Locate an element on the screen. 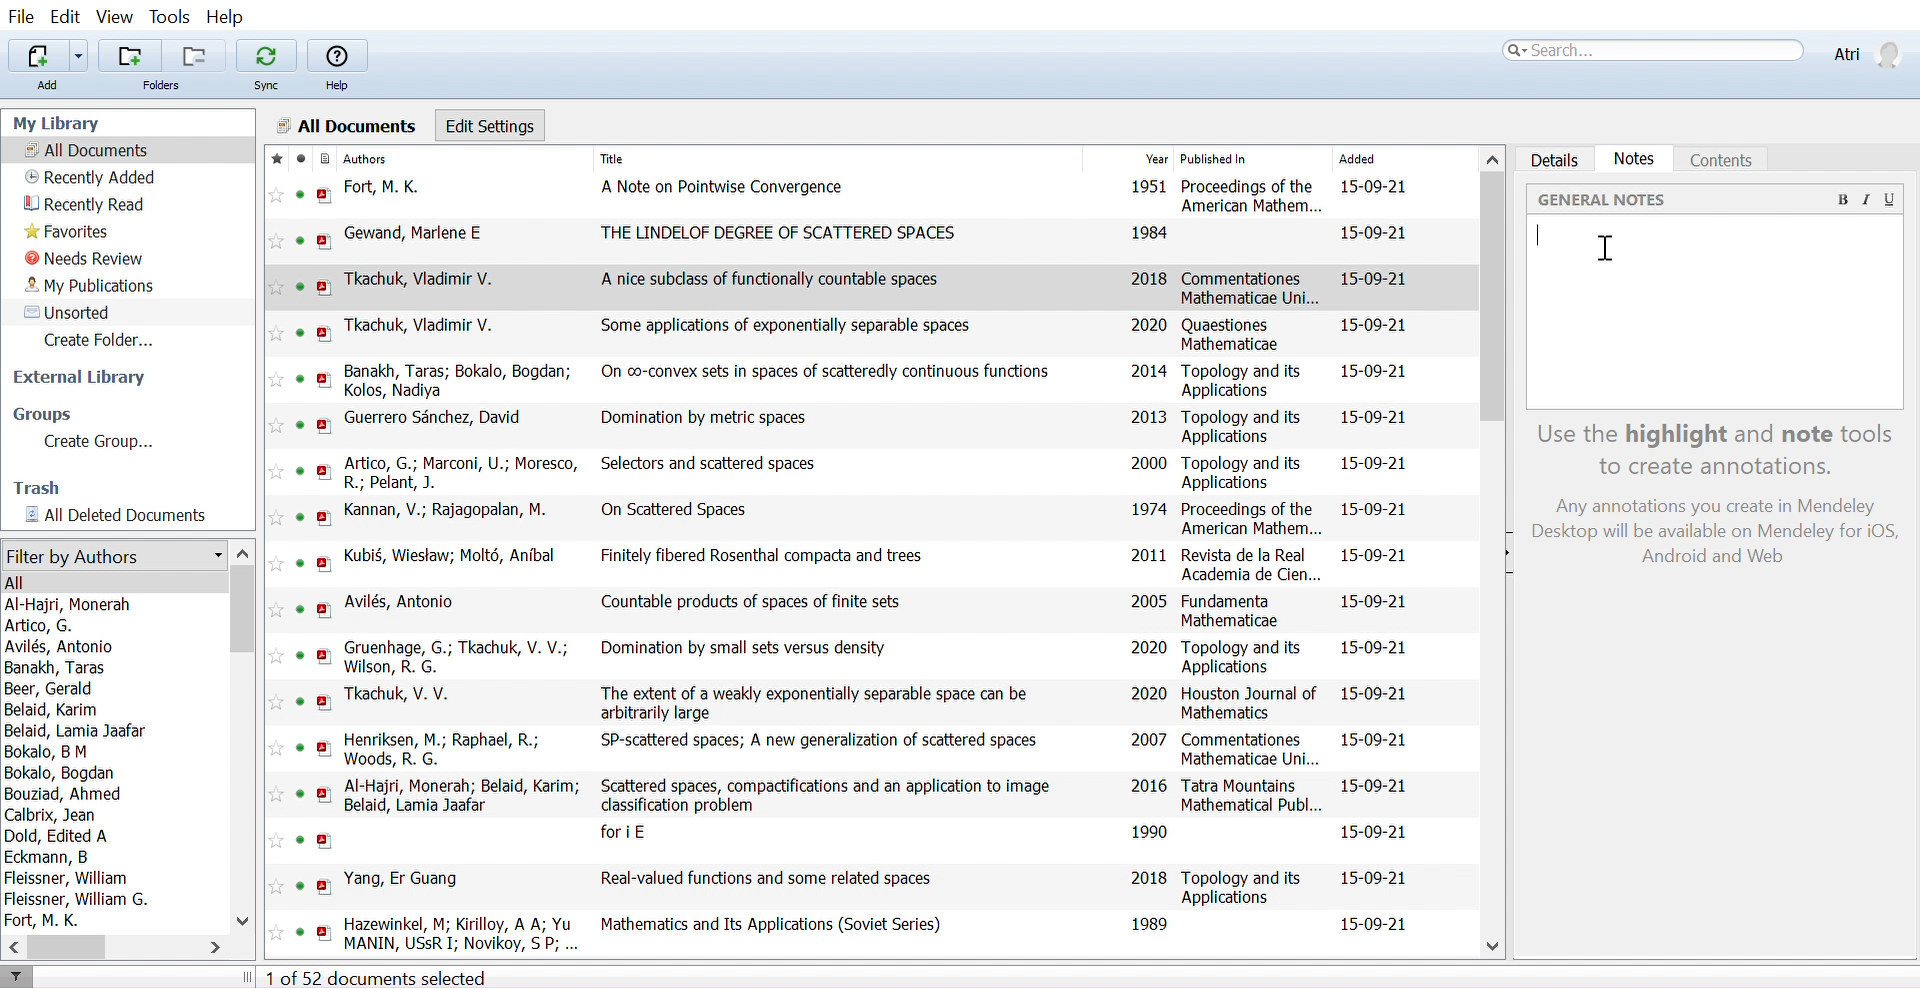 This screenshot has height=988, width=1920. Beer, Gerald is located at coordinates (54, 689).